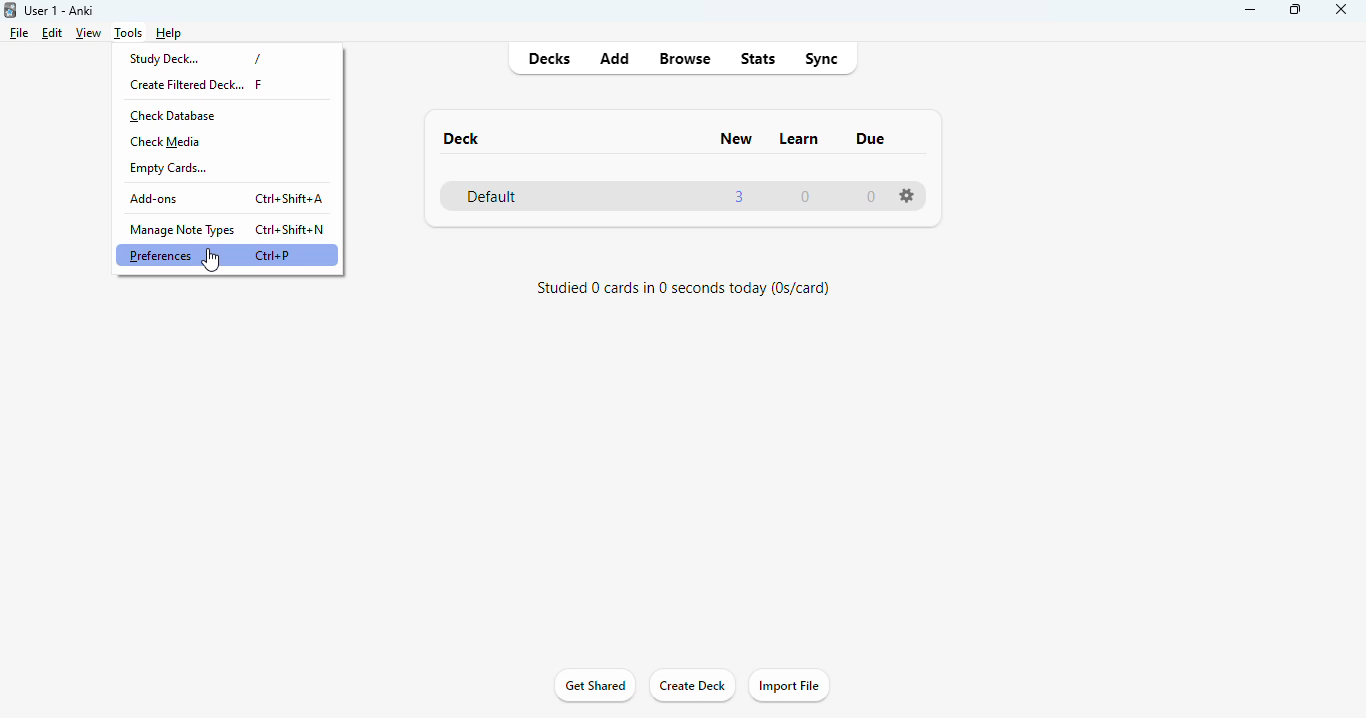 The width and height of the screenshot is (1366, 718). Describe the element at coordinates (54, 33) in the screenshot. I see `edit` at that location.